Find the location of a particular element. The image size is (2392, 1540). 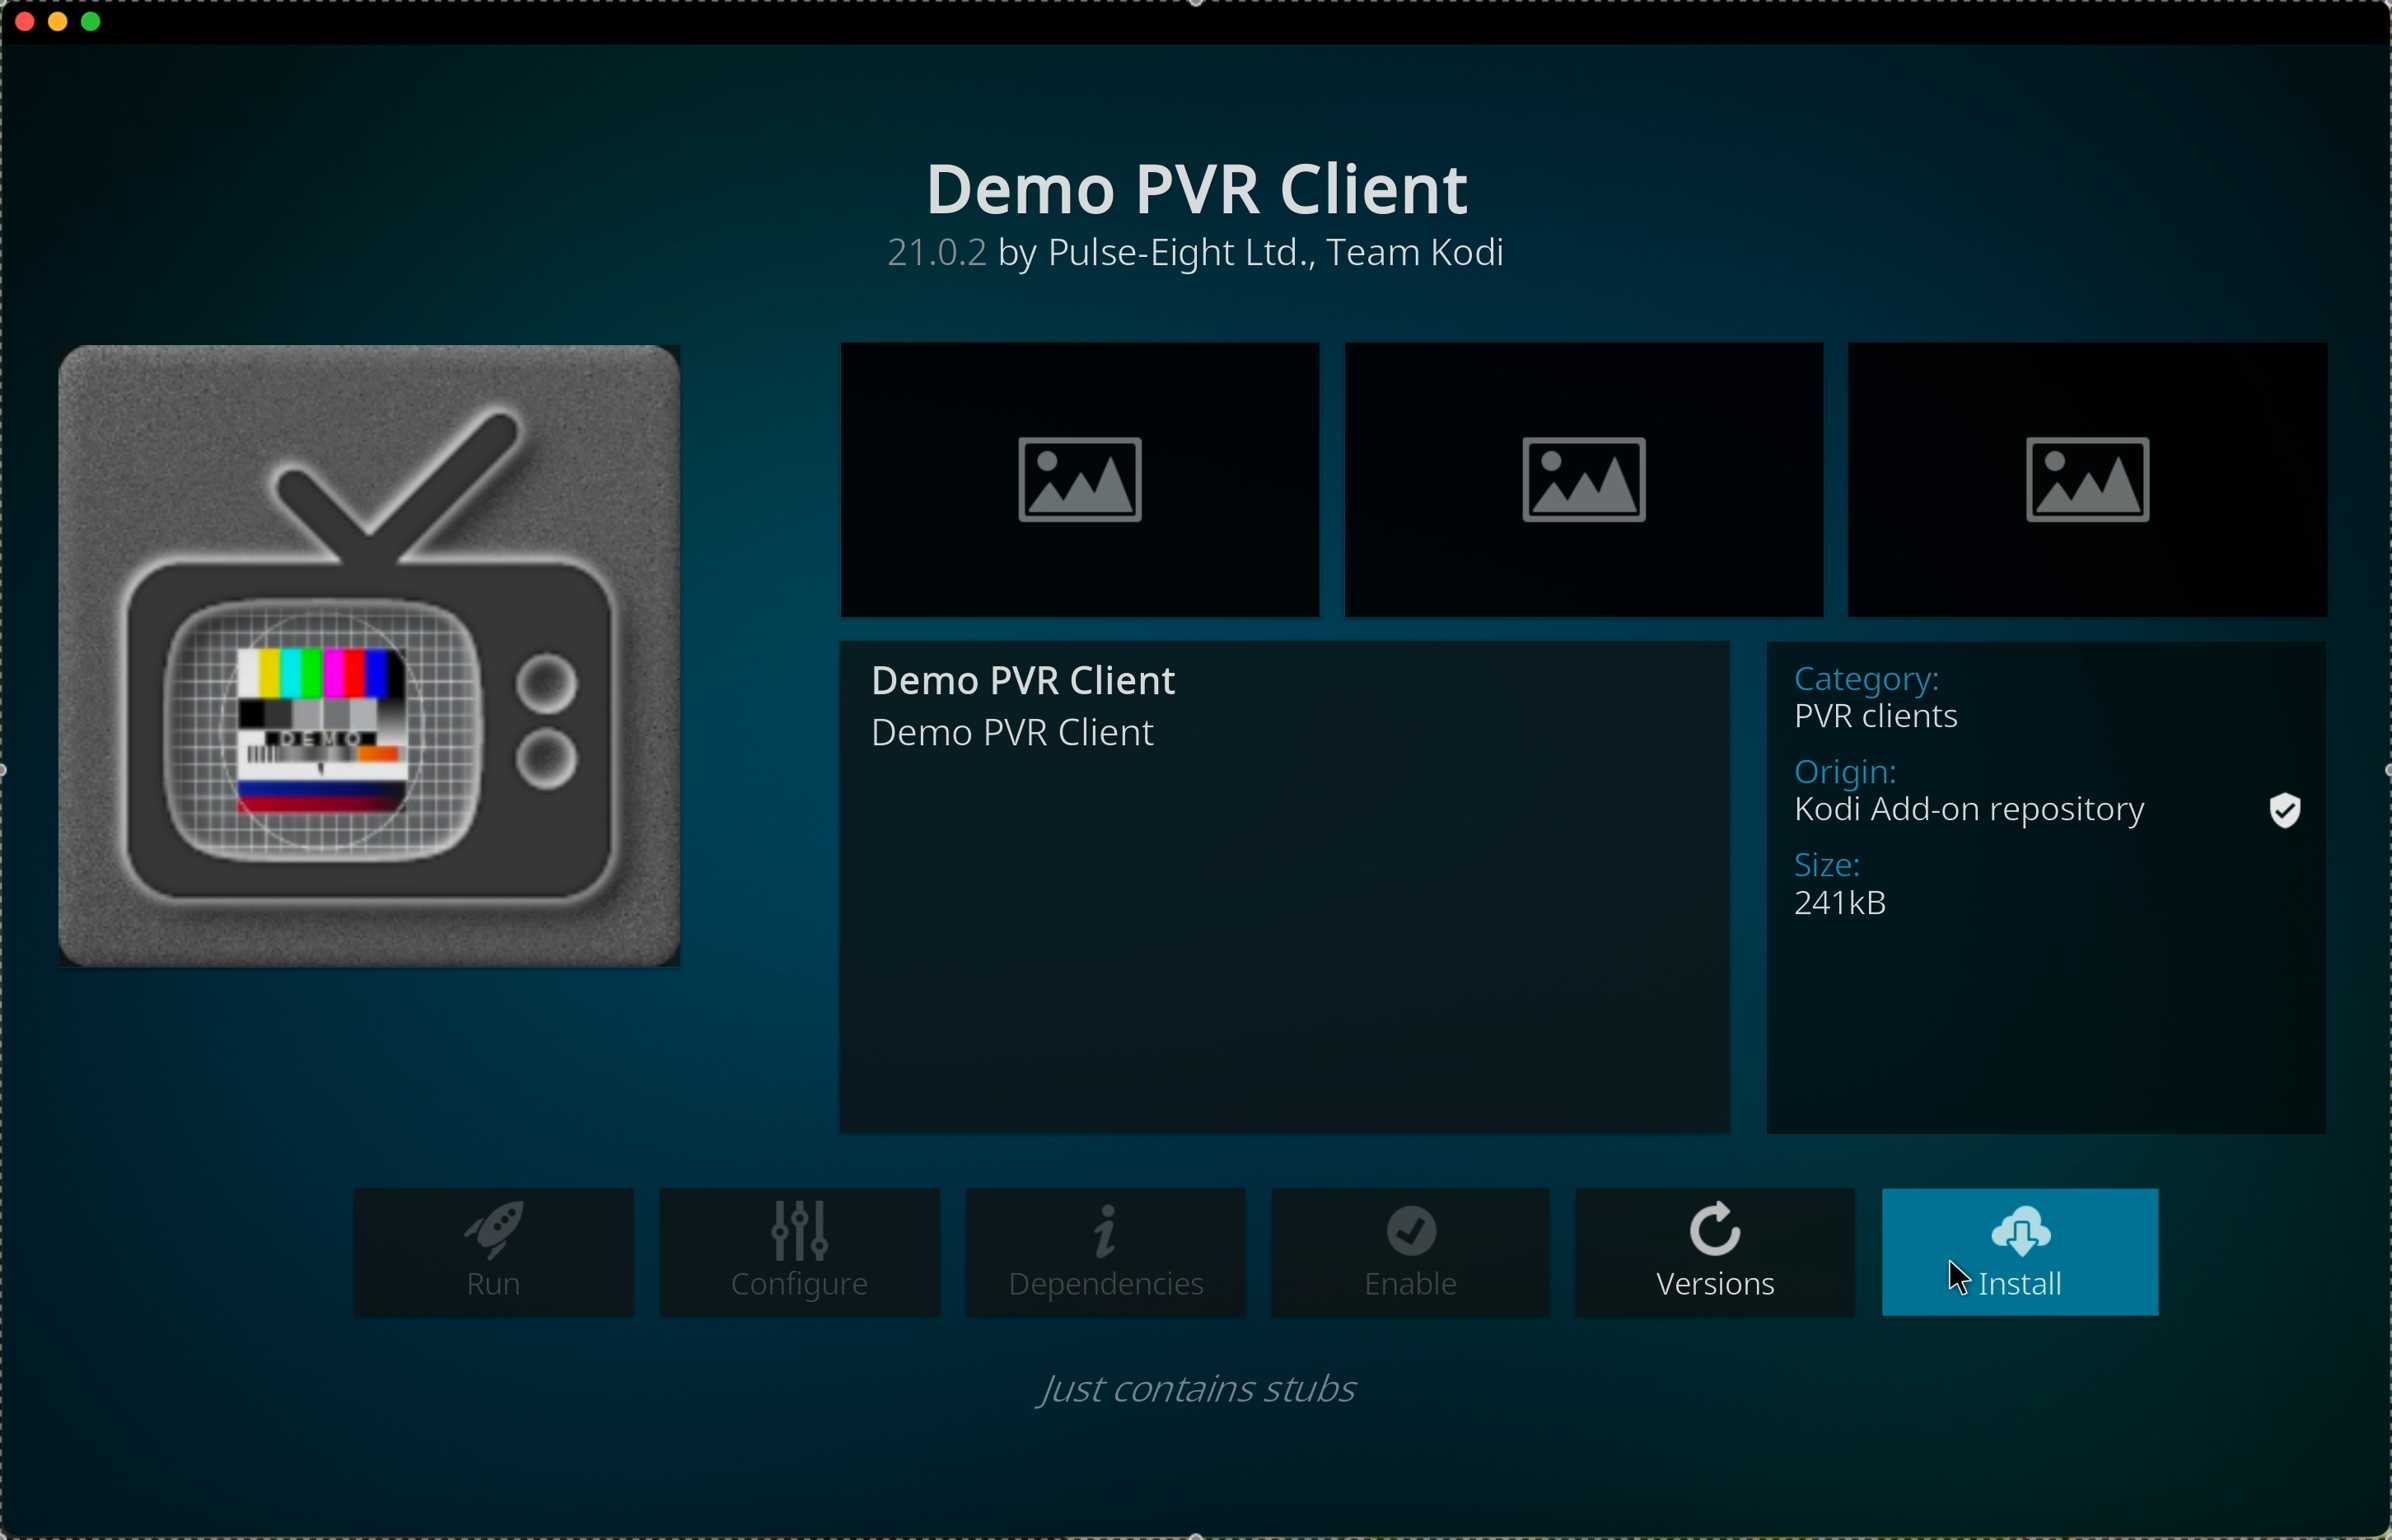

Logo is located at coordinates (391, 641).